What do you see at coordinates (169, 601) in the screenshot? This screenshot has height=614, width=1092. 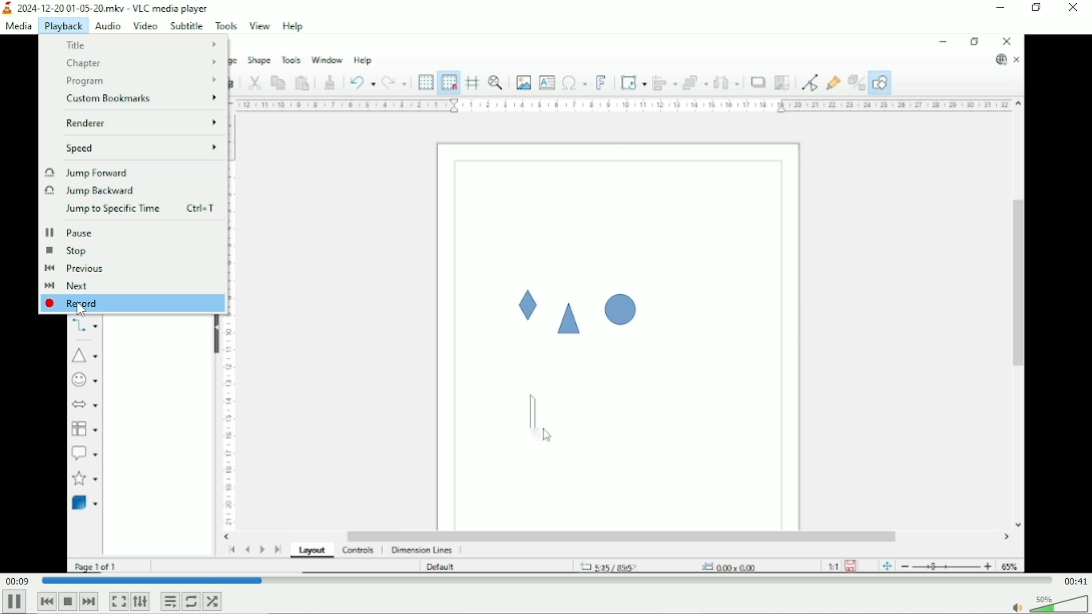 I see `Toggle playlist` at bounding box center [169, 601].